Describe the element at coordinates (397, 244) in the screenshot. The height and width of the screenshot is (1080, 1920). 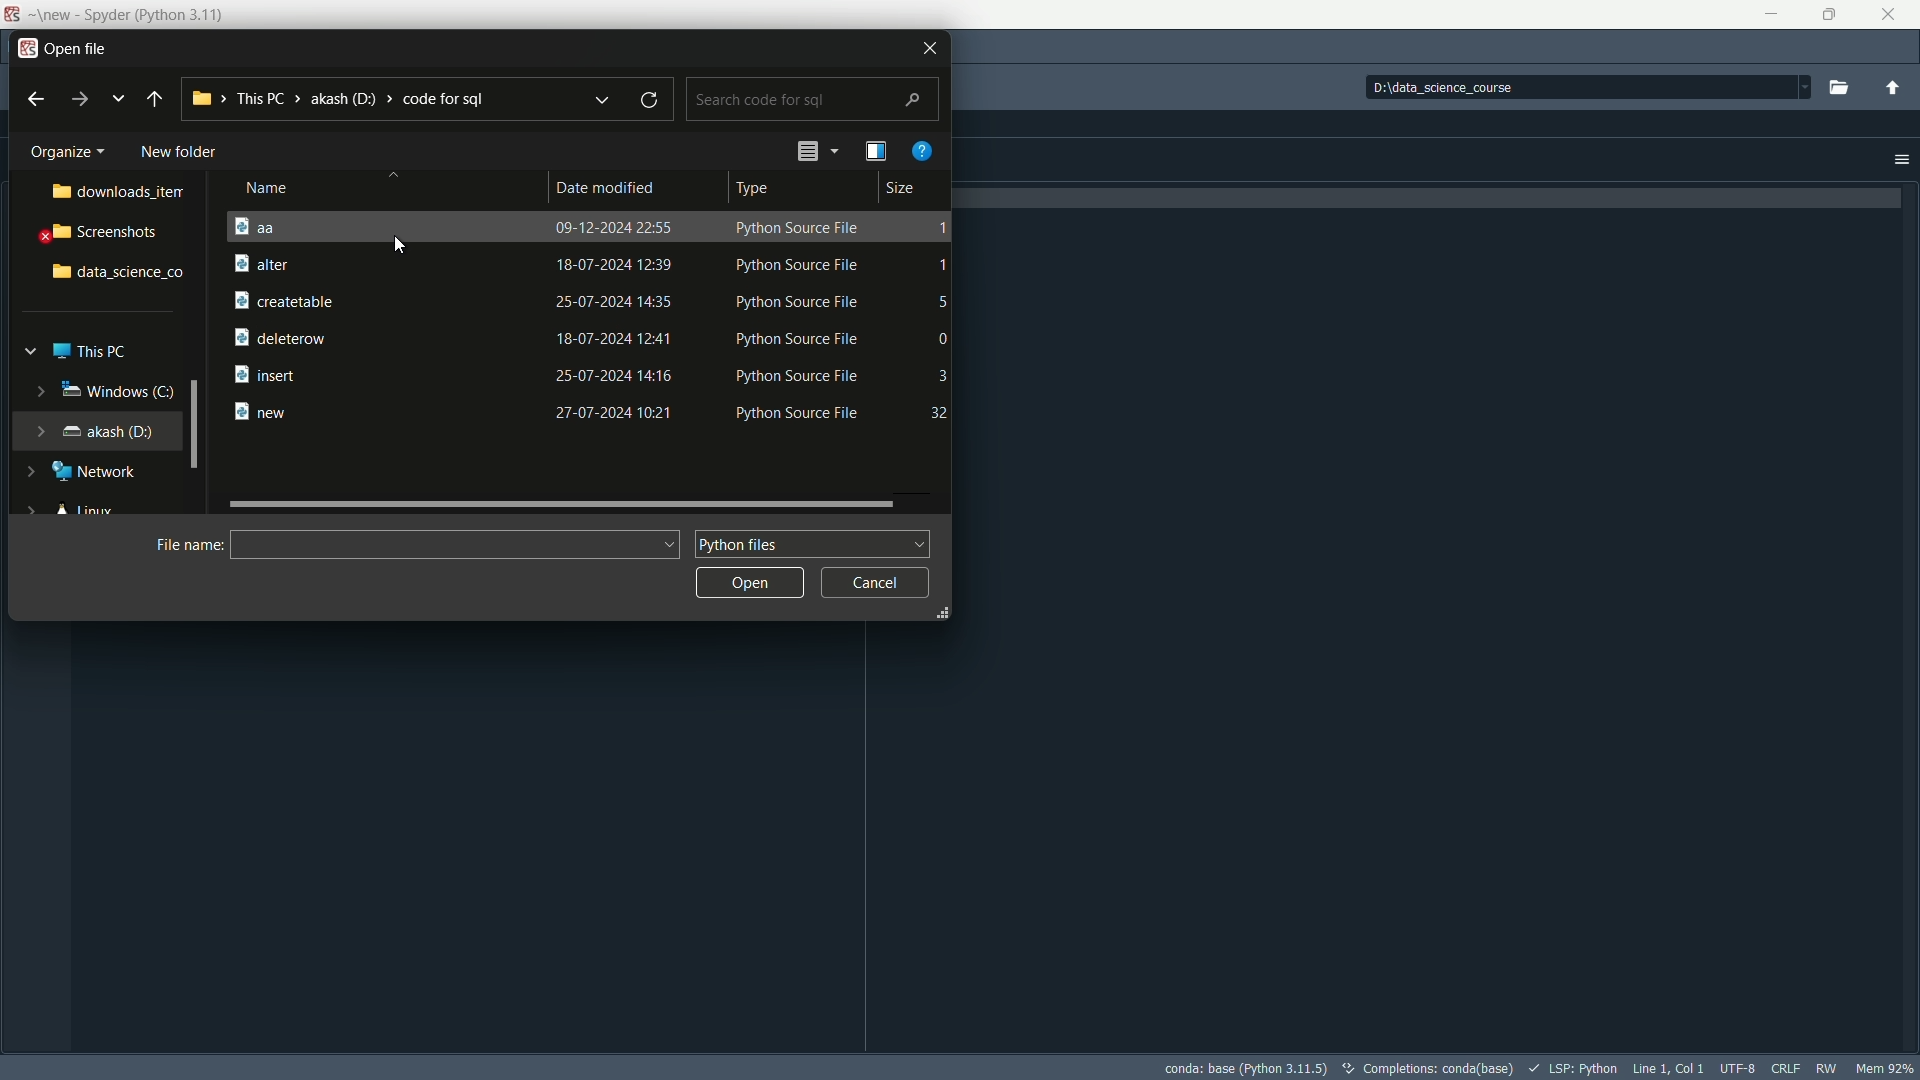
I see `Cursor` at that location.